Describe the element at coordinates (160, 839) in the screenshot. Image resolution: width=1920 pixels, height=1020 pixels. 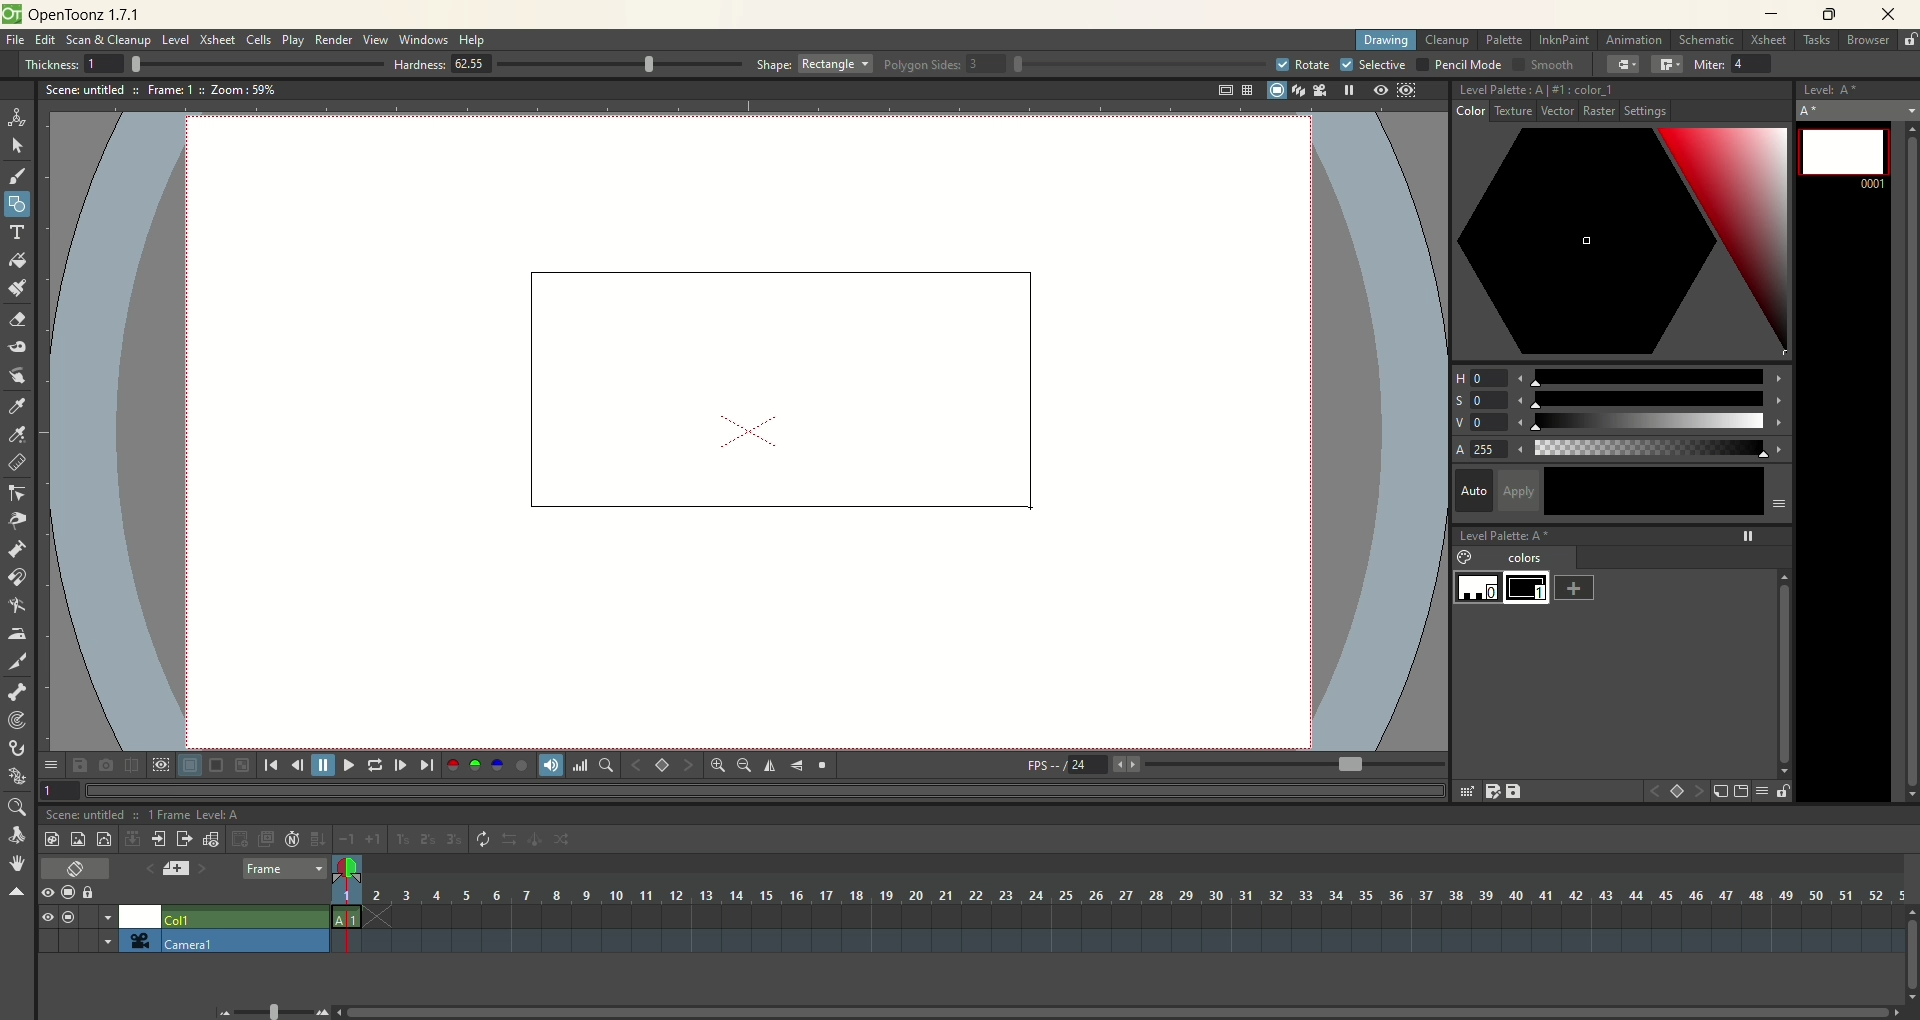
I see `open sub-Xsheet` at that location.